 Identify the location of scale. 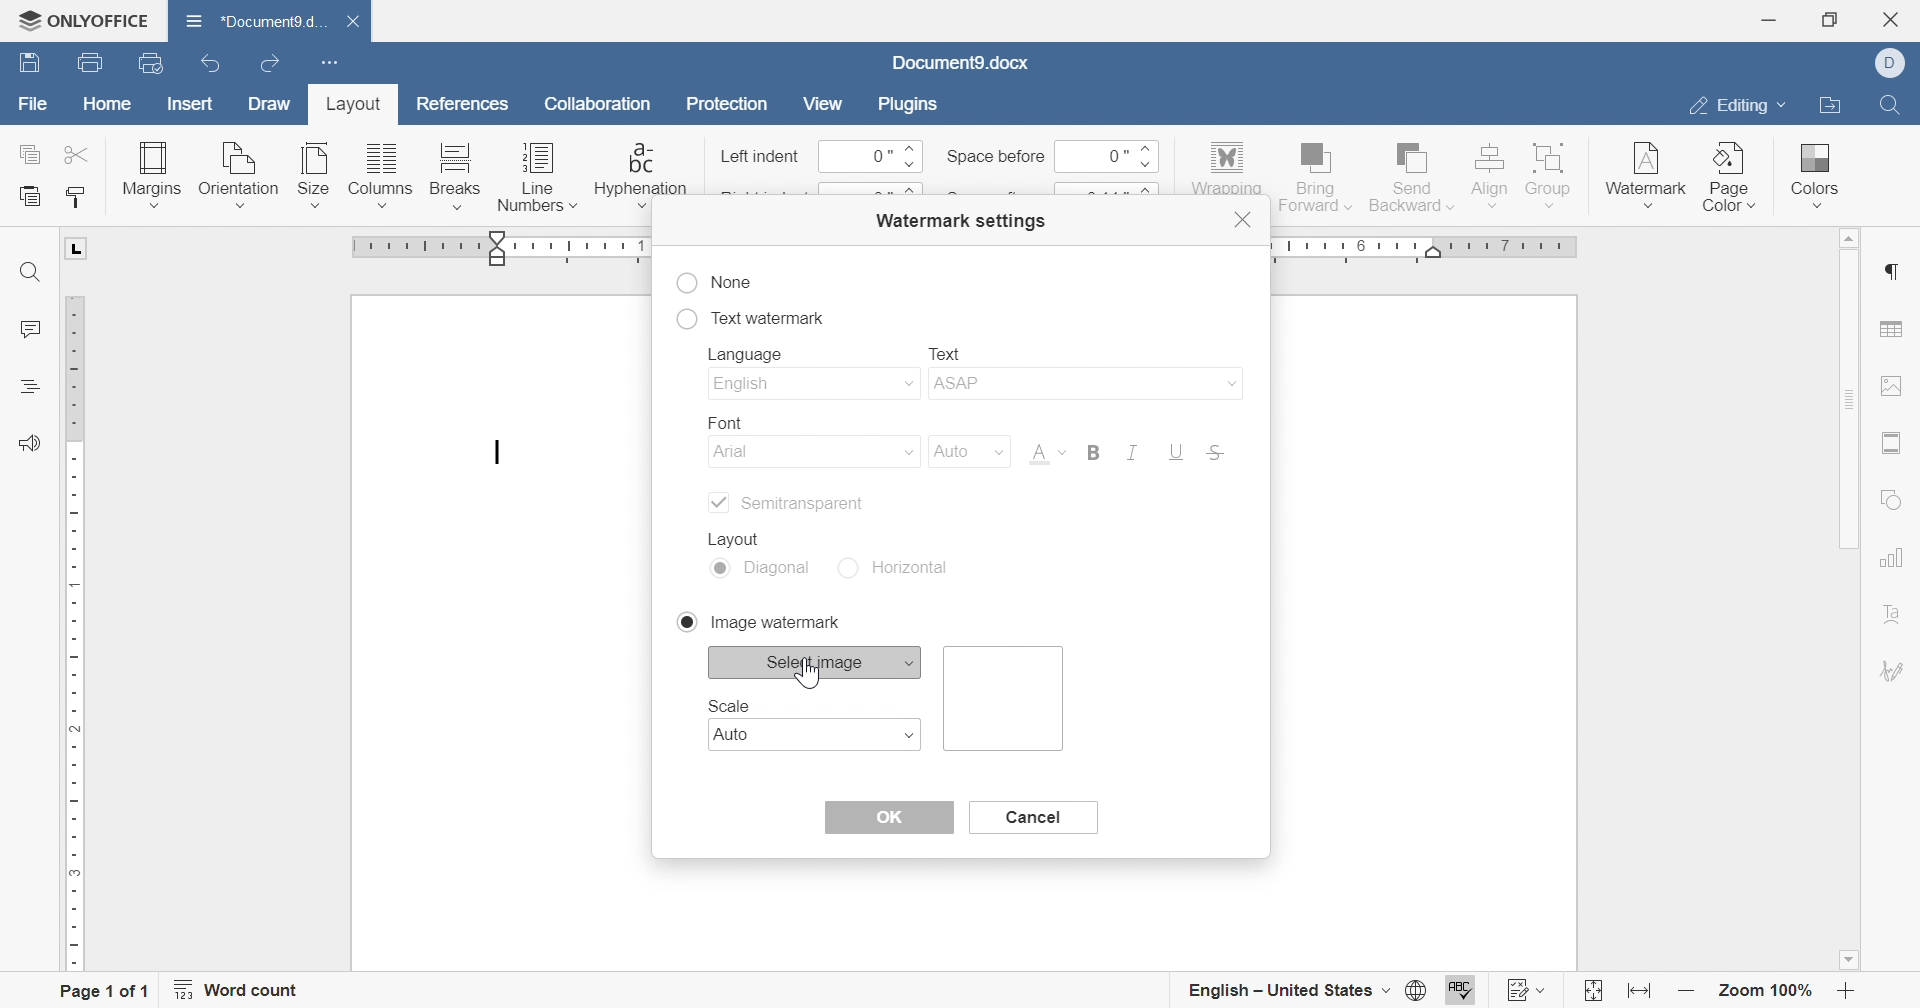
(729, 705).